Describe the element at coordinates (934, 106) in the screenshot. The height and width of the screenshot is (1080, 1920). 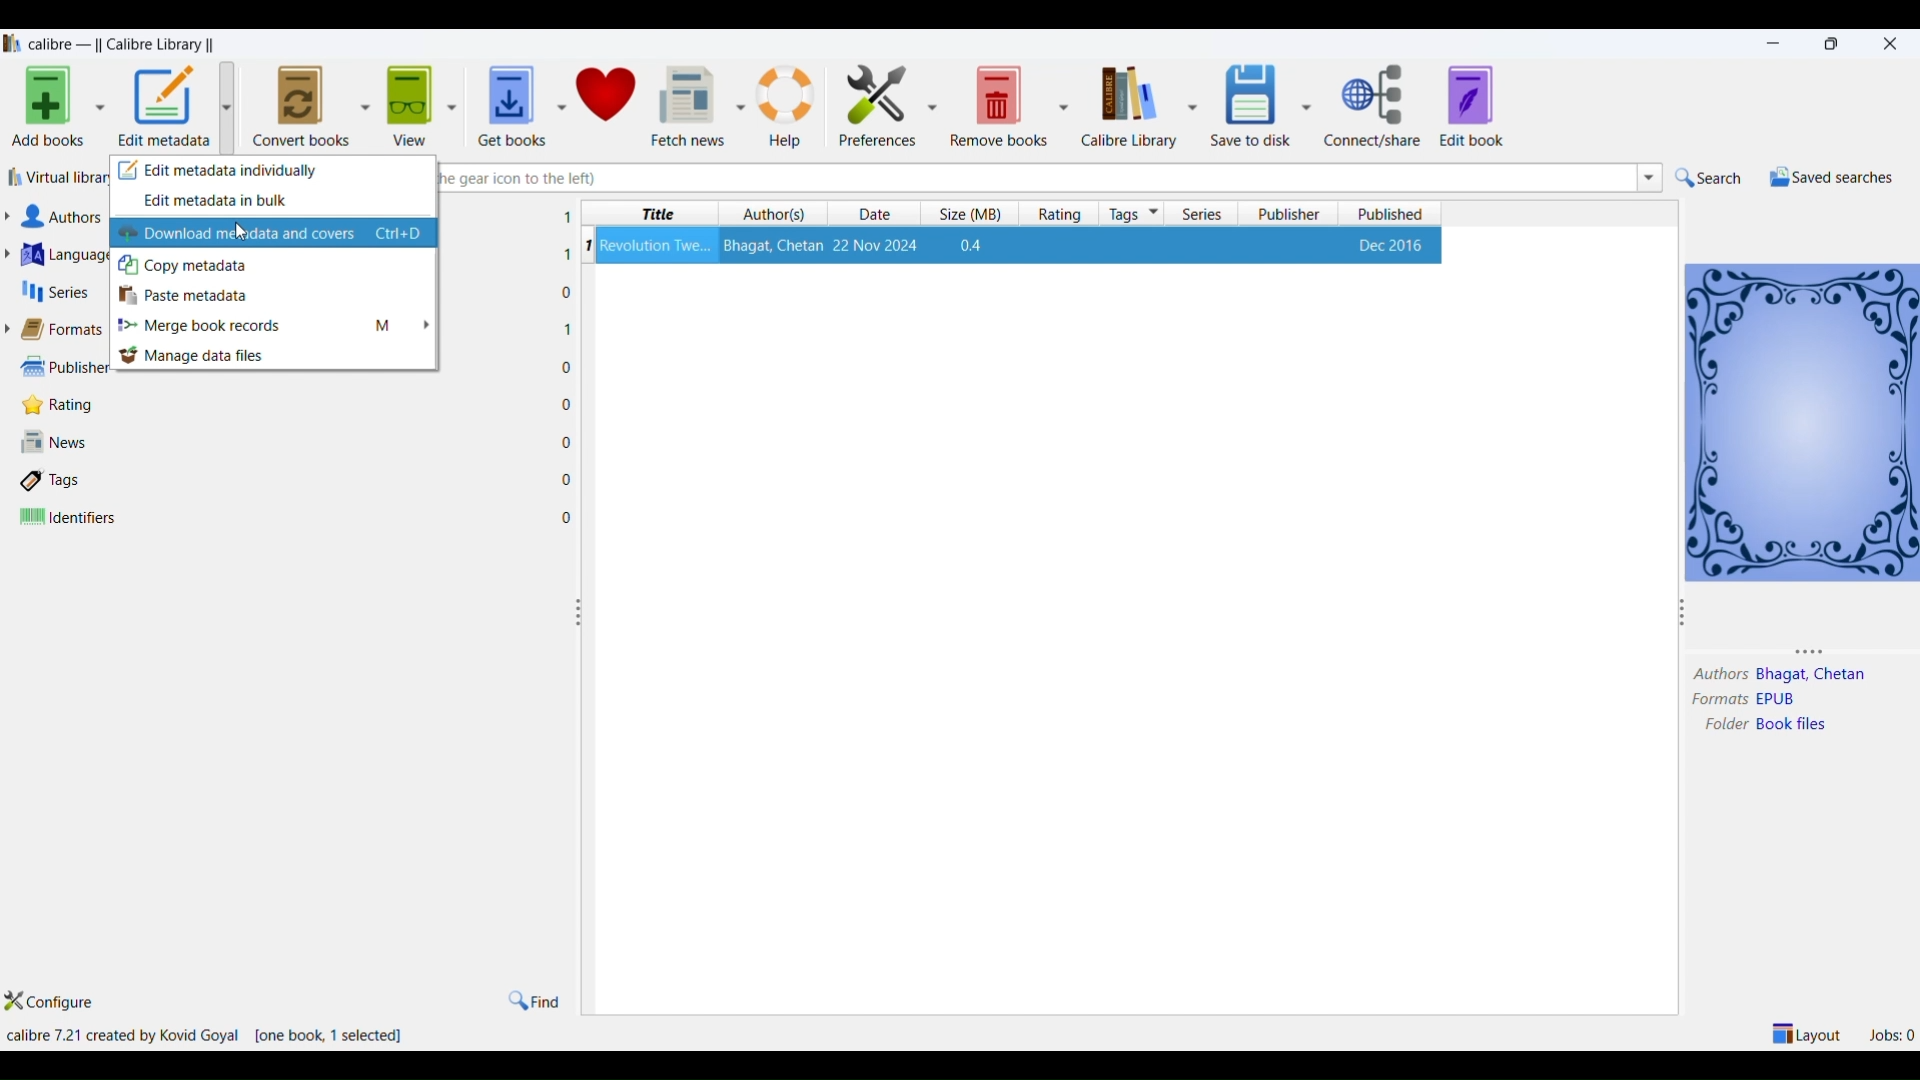
I see `preferences options dropdown button` at that location.